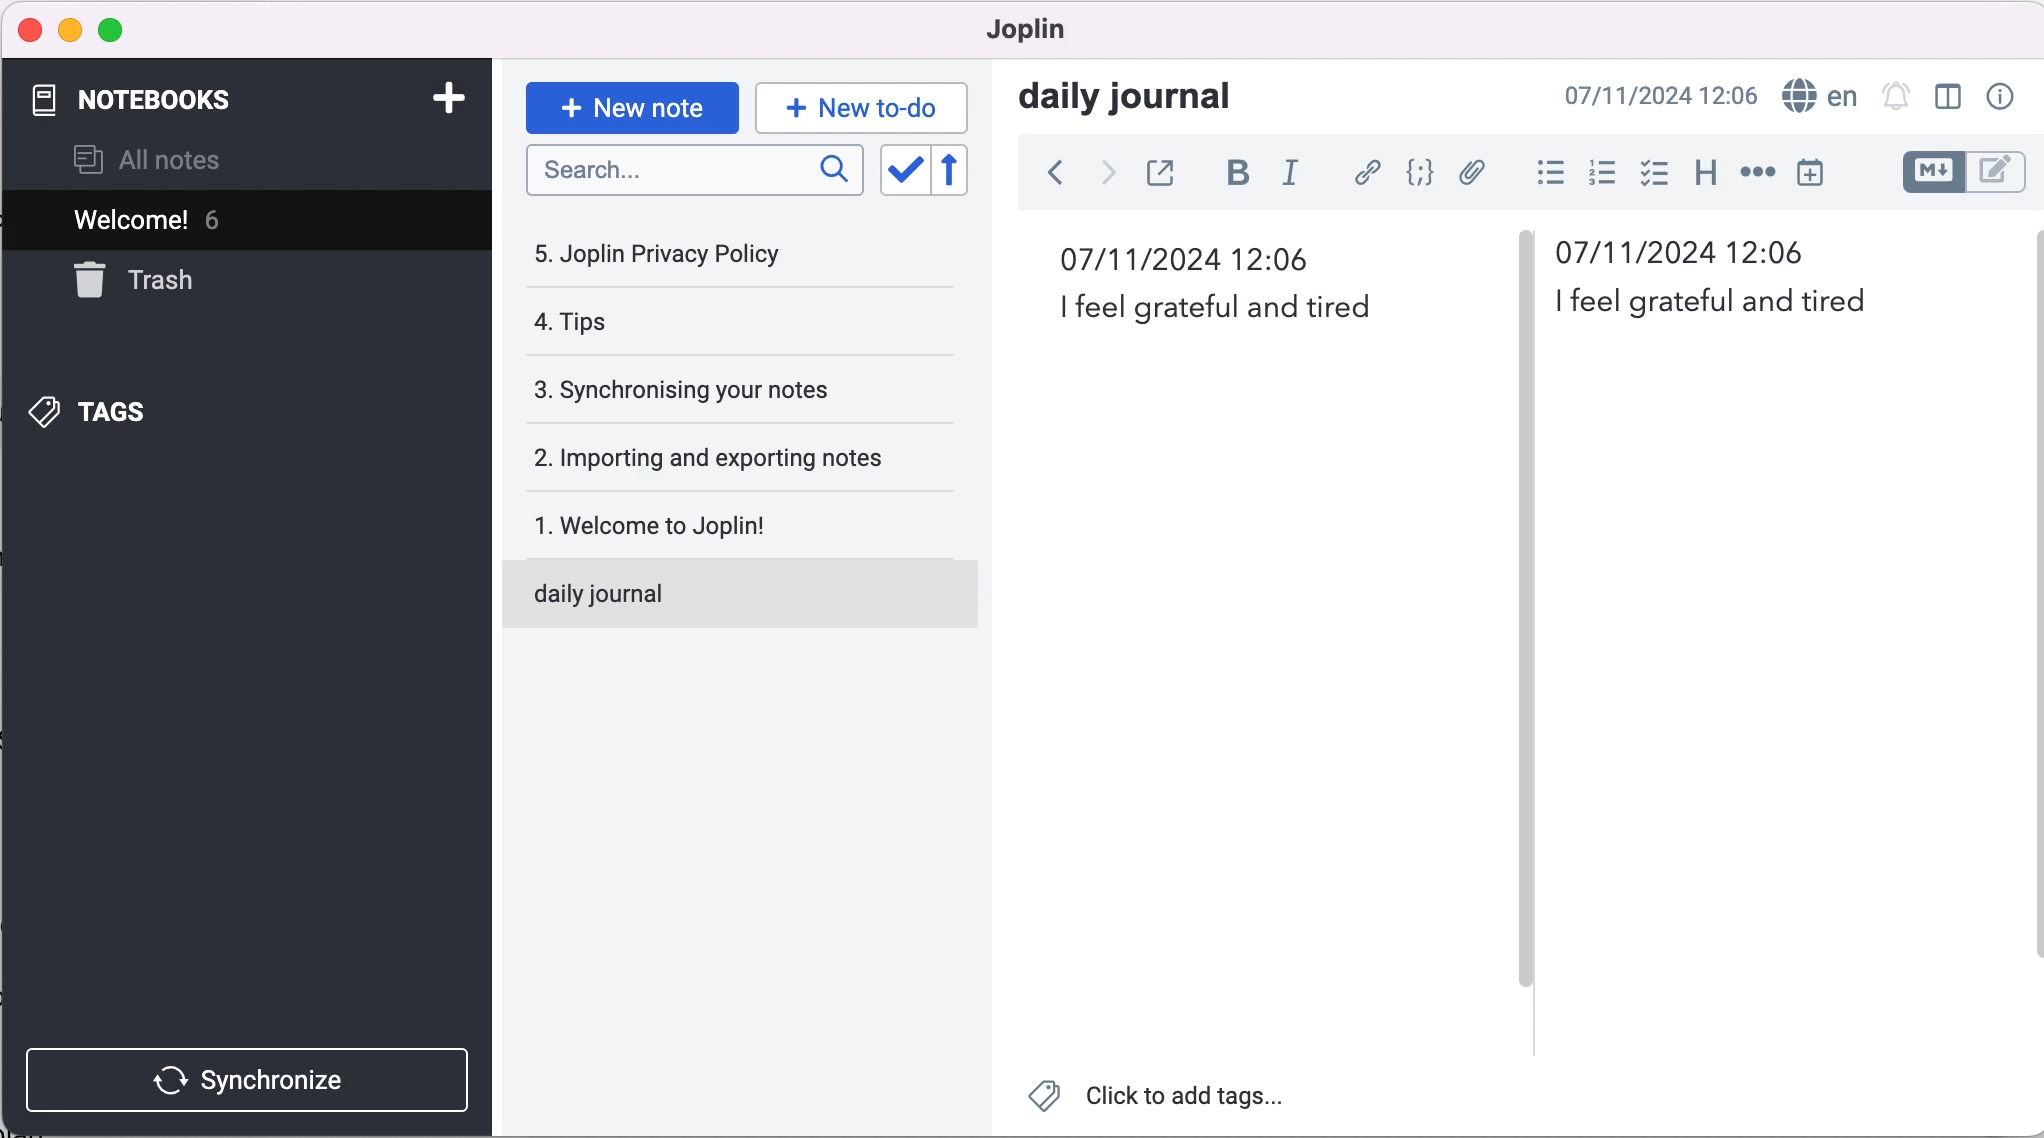  What do you see at coordinates (1528, 279) in the screenshot?
I see `vertical slider` at bounding box center [1528, 279].